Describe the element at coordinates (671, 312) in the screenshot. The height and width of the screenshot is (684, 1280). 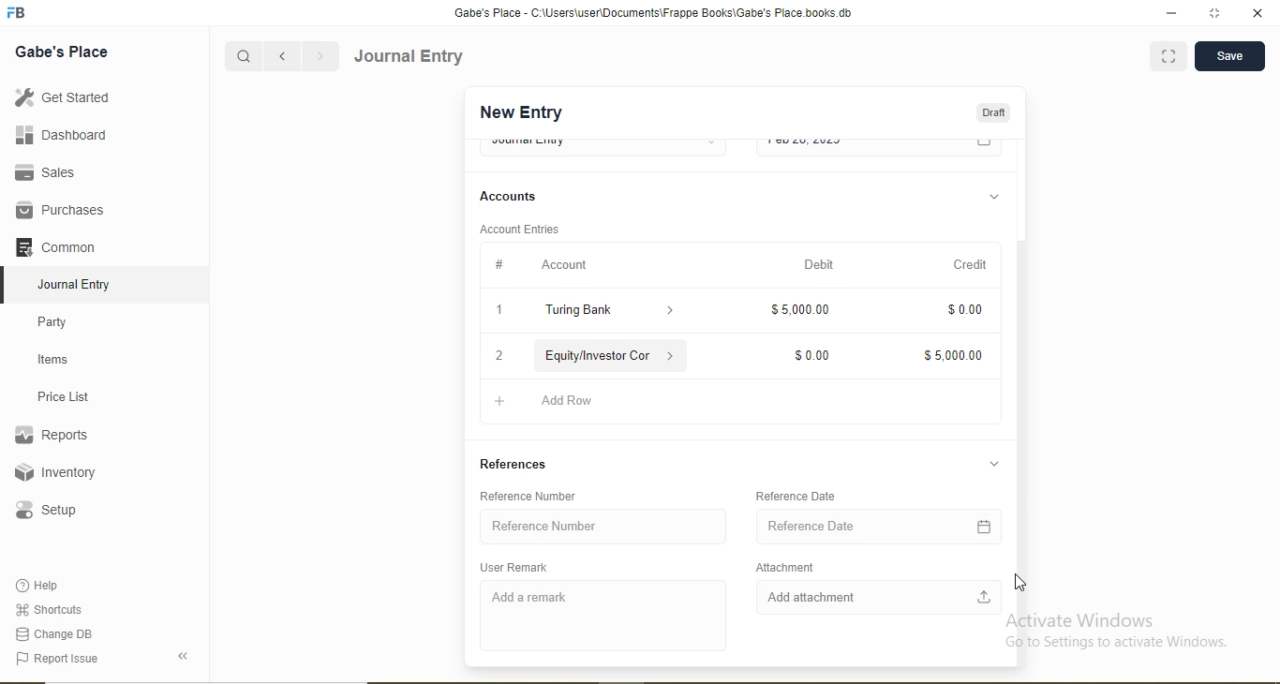
I see `Dropdown` at that location.